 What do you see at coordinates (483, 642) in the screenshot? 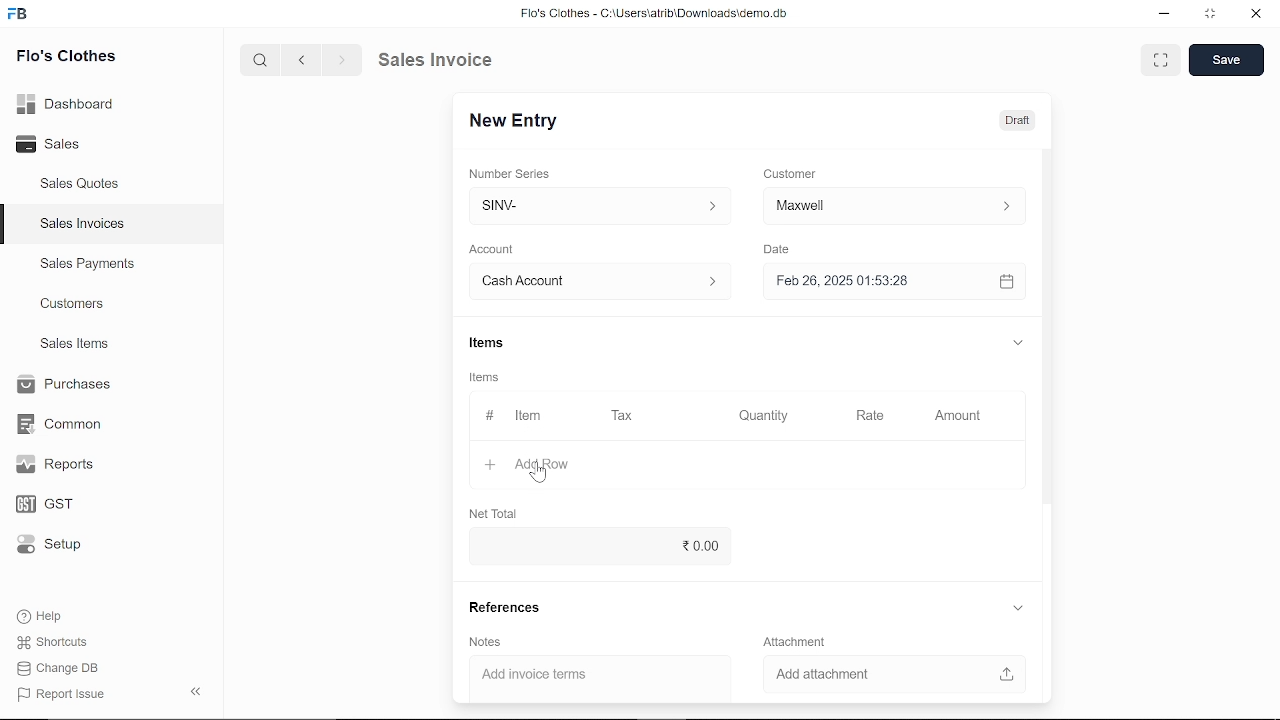
I see `Notes` at bounding box center [483, 642].